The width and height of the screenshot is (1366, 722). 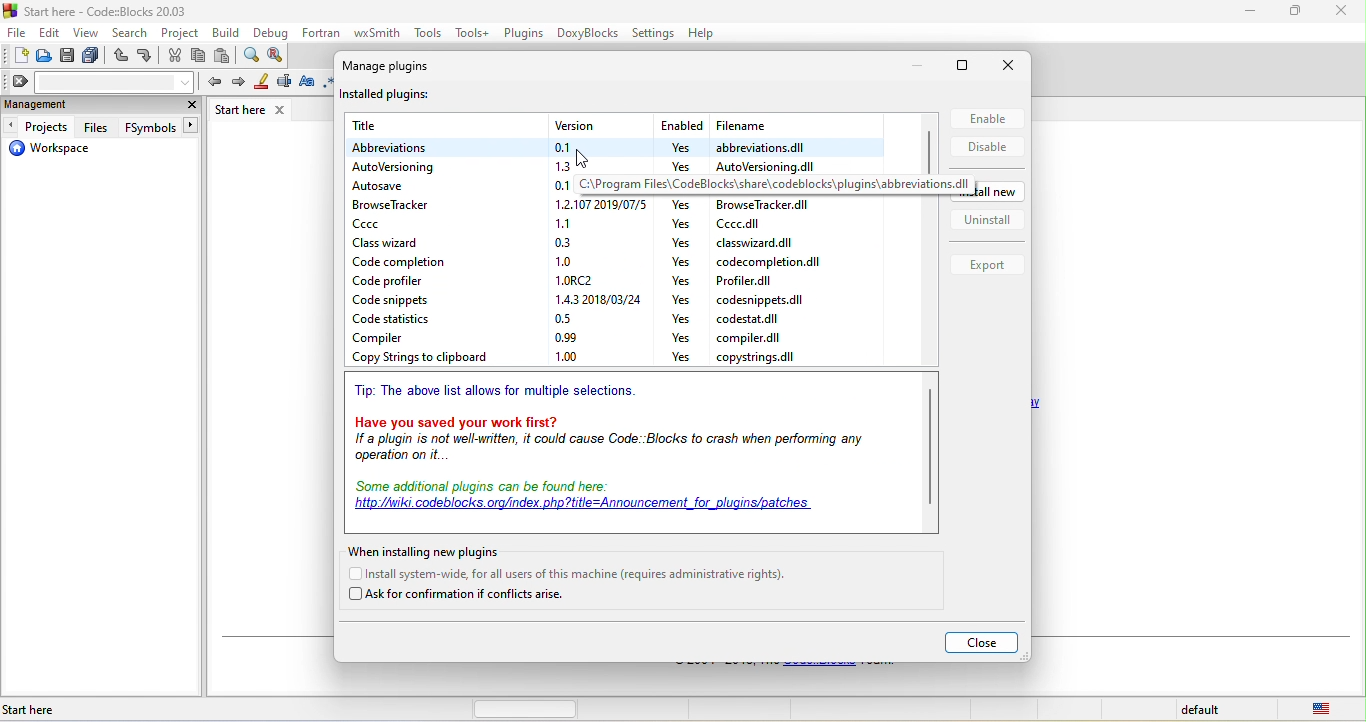 I want to click on autoversioning, so click(x=393, y=169).